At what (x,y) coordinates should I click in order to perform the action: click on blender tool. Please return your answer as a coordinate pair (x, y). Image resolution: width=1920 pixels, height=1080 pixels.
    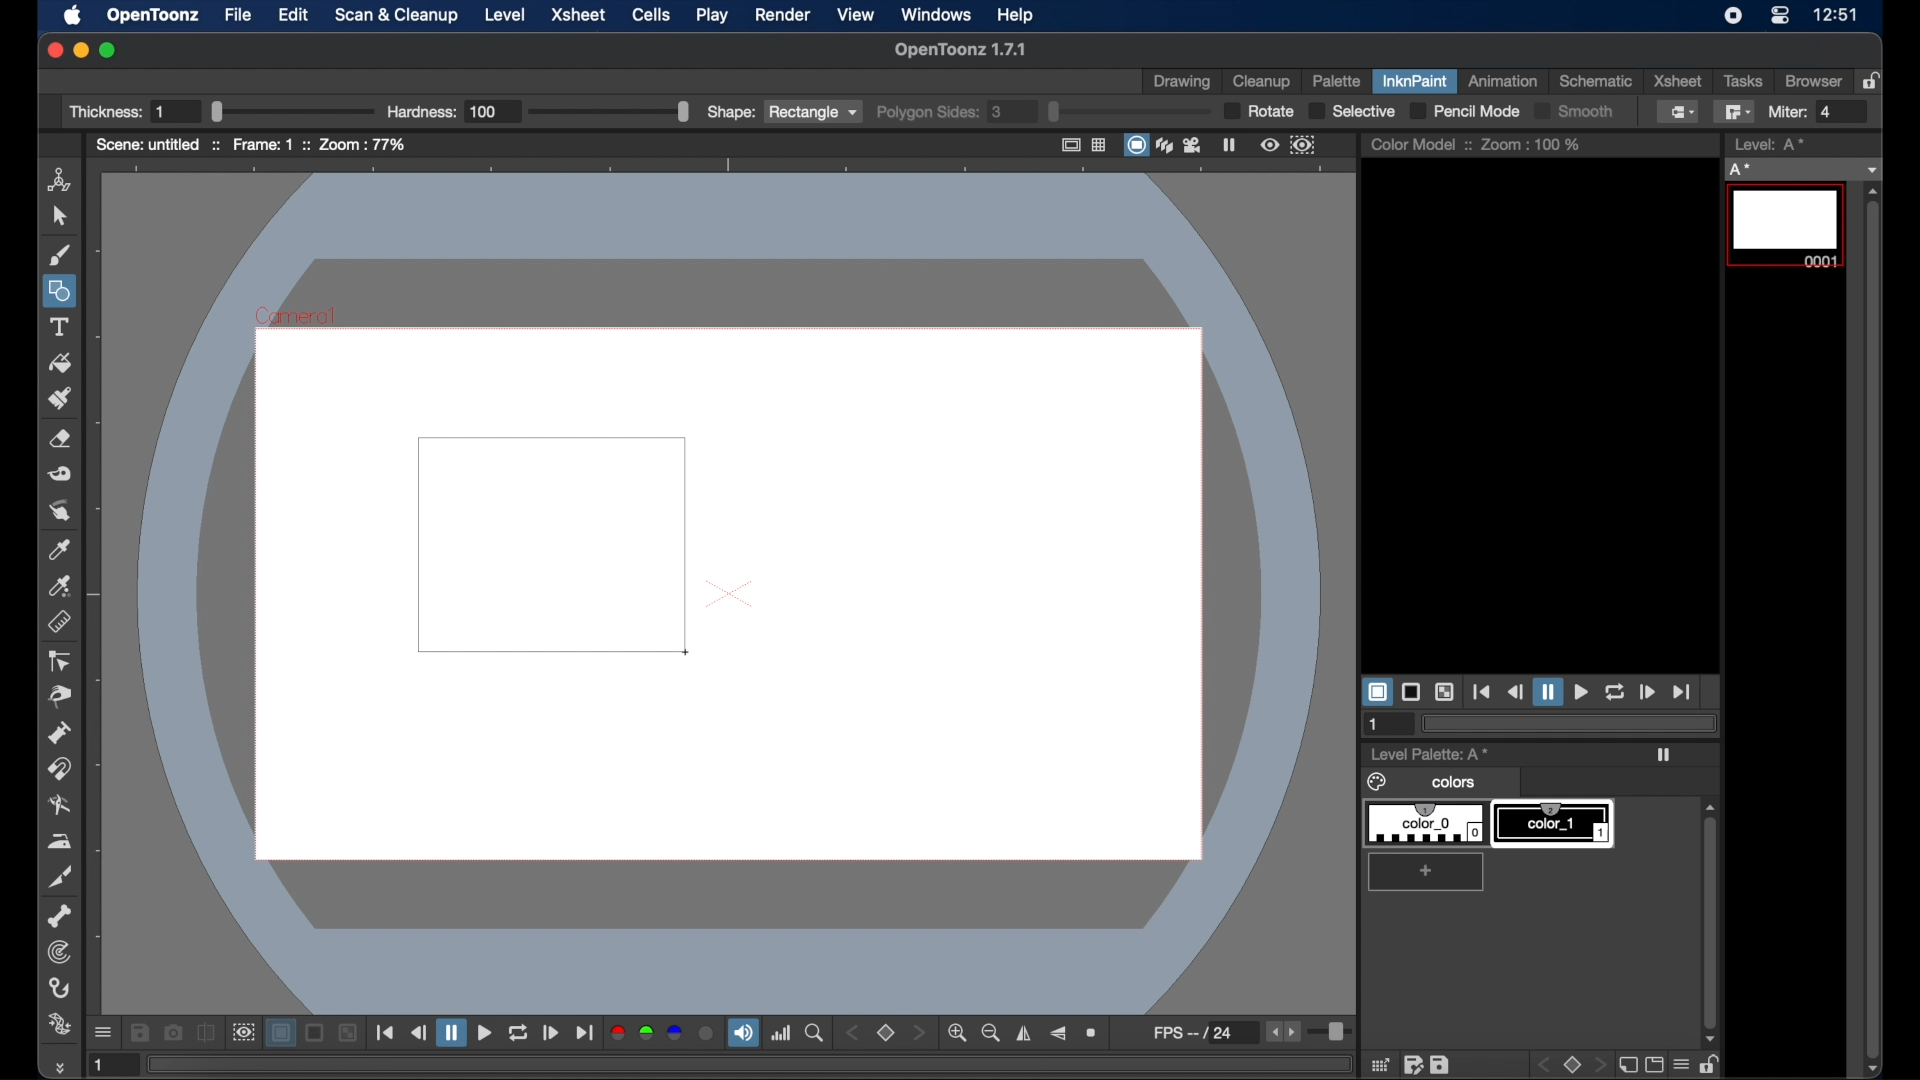
    Looking at the image, I should click on (60, 807).